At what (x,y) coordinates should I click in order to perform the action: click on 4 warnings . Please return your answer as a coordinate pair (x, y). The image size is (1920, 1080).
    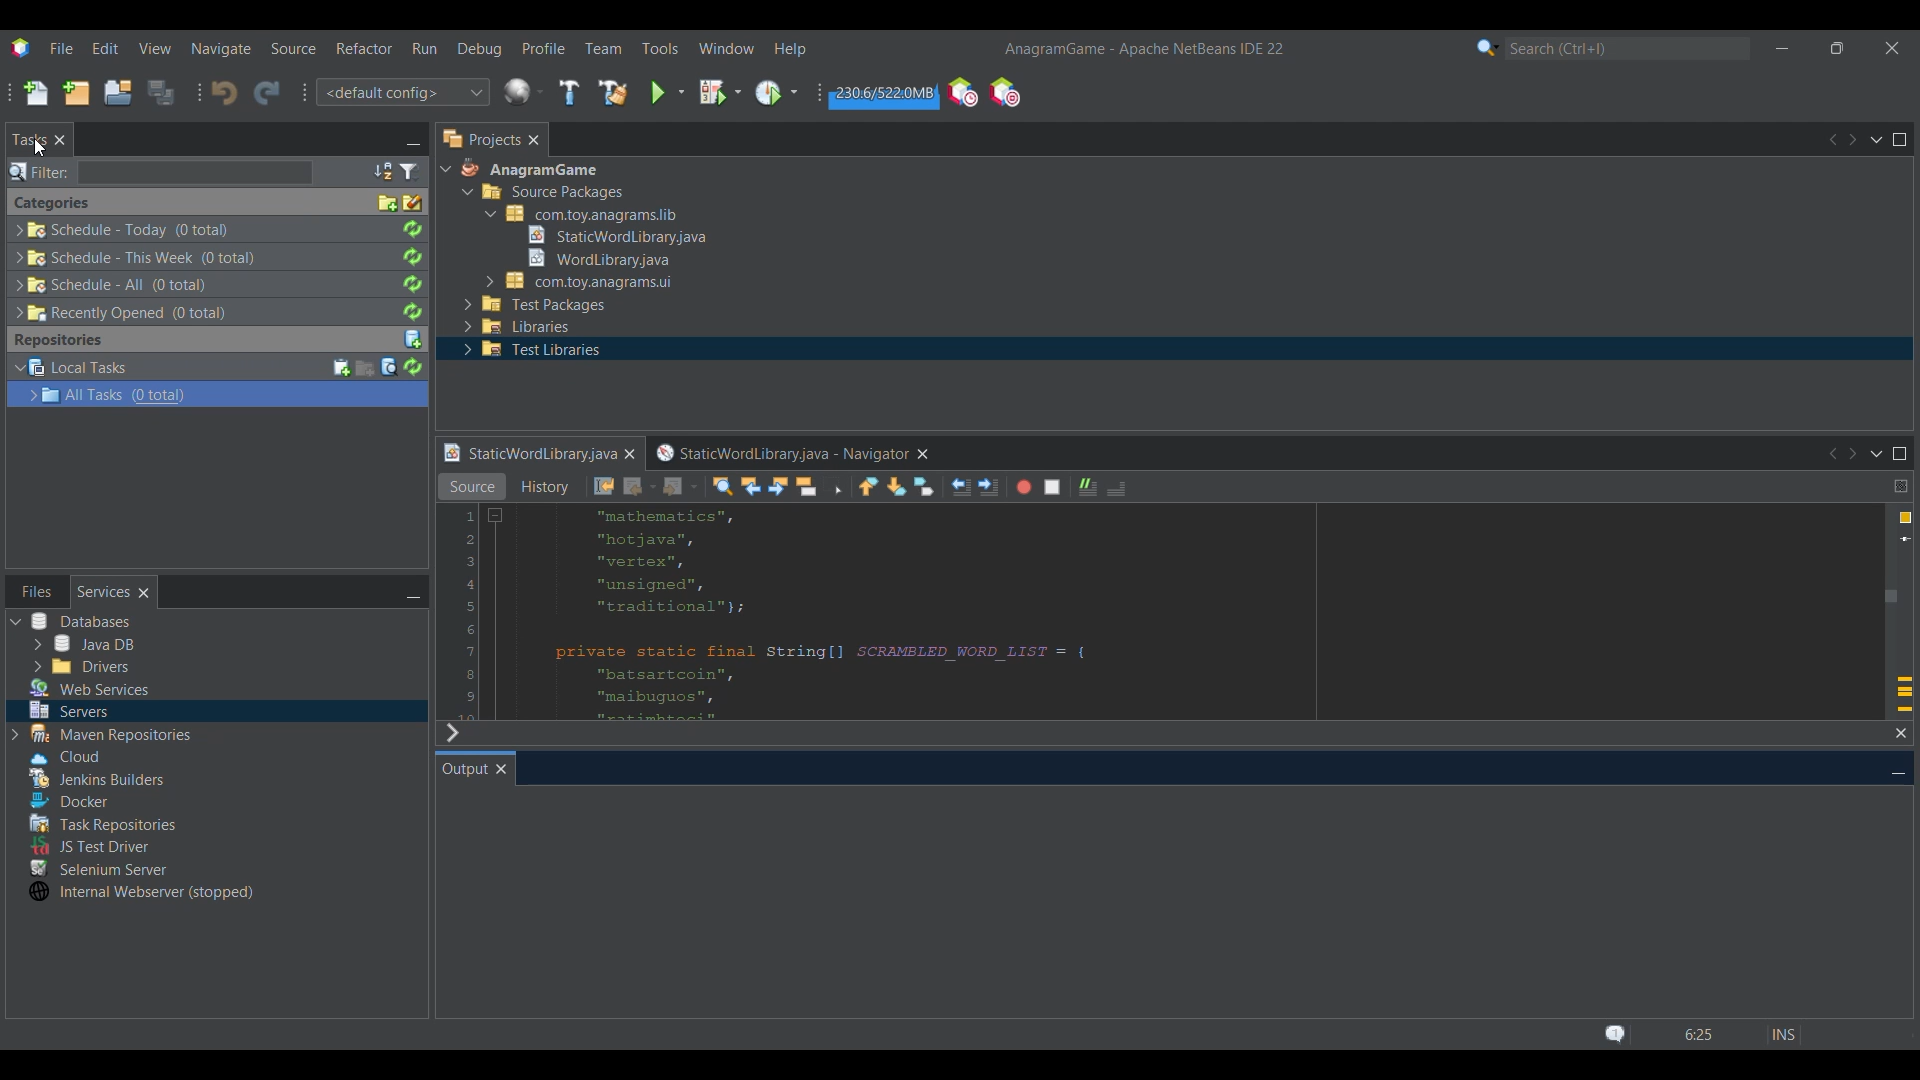
    Looking at the image, I should click on (1905, 518).